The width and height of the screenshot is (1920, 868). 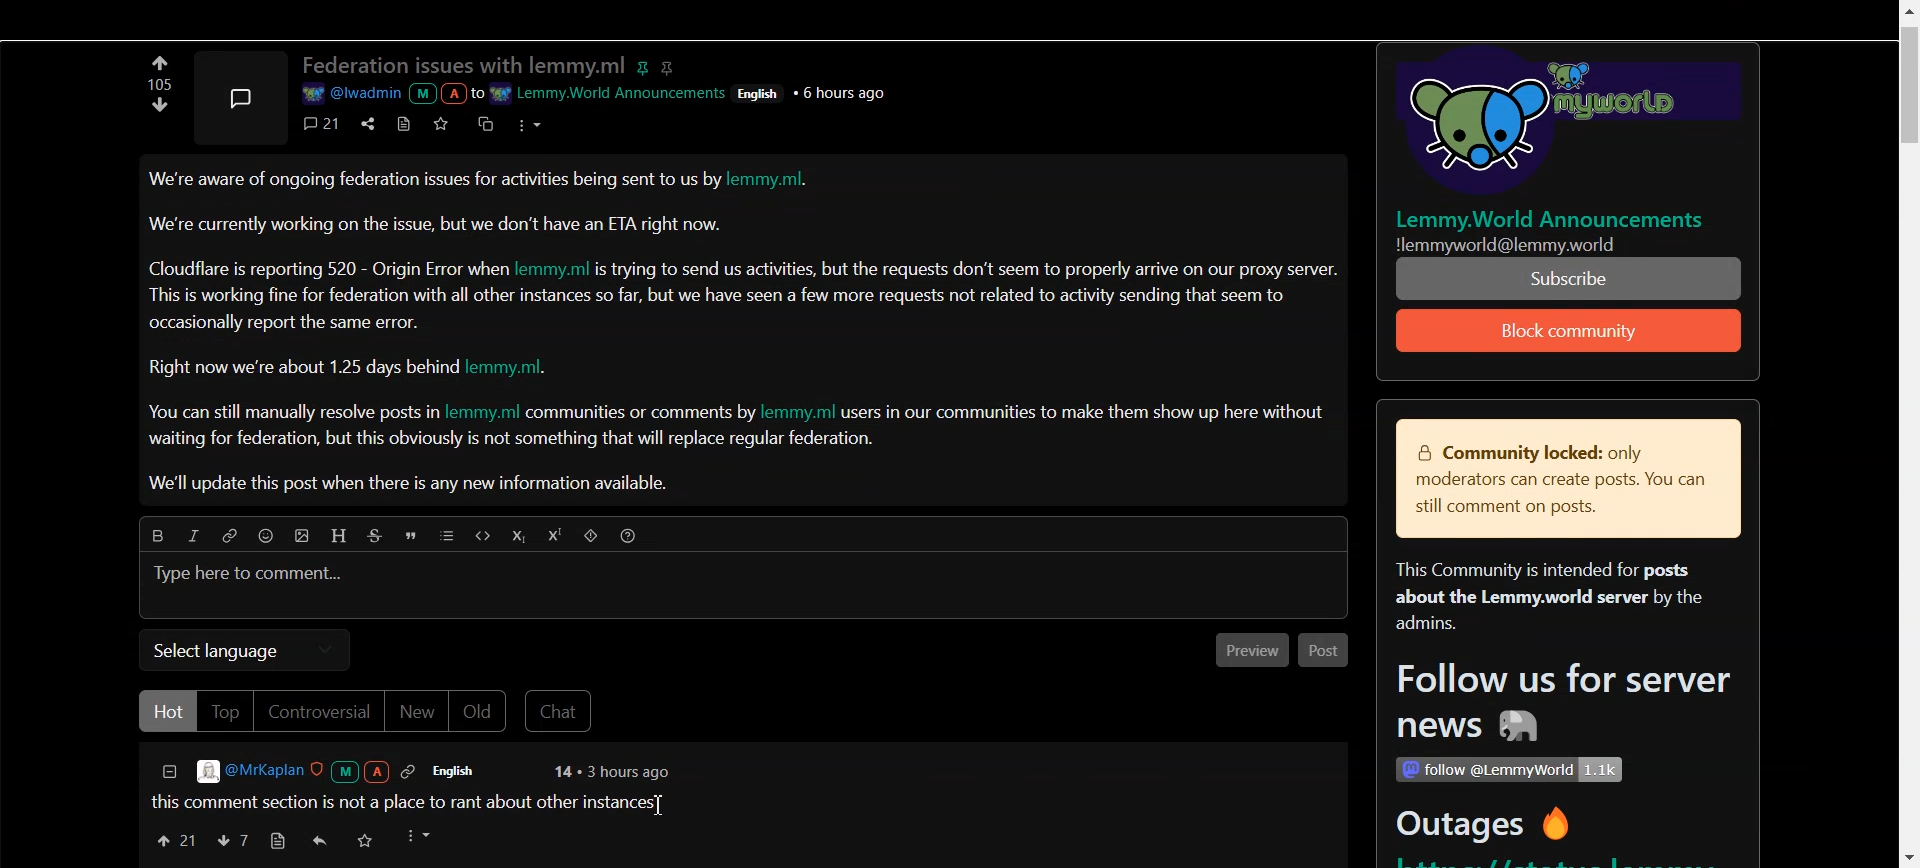 What do you see at coordinates (1508, 770) in the screenshot?
I see `` at bounding box center [1508, 770].